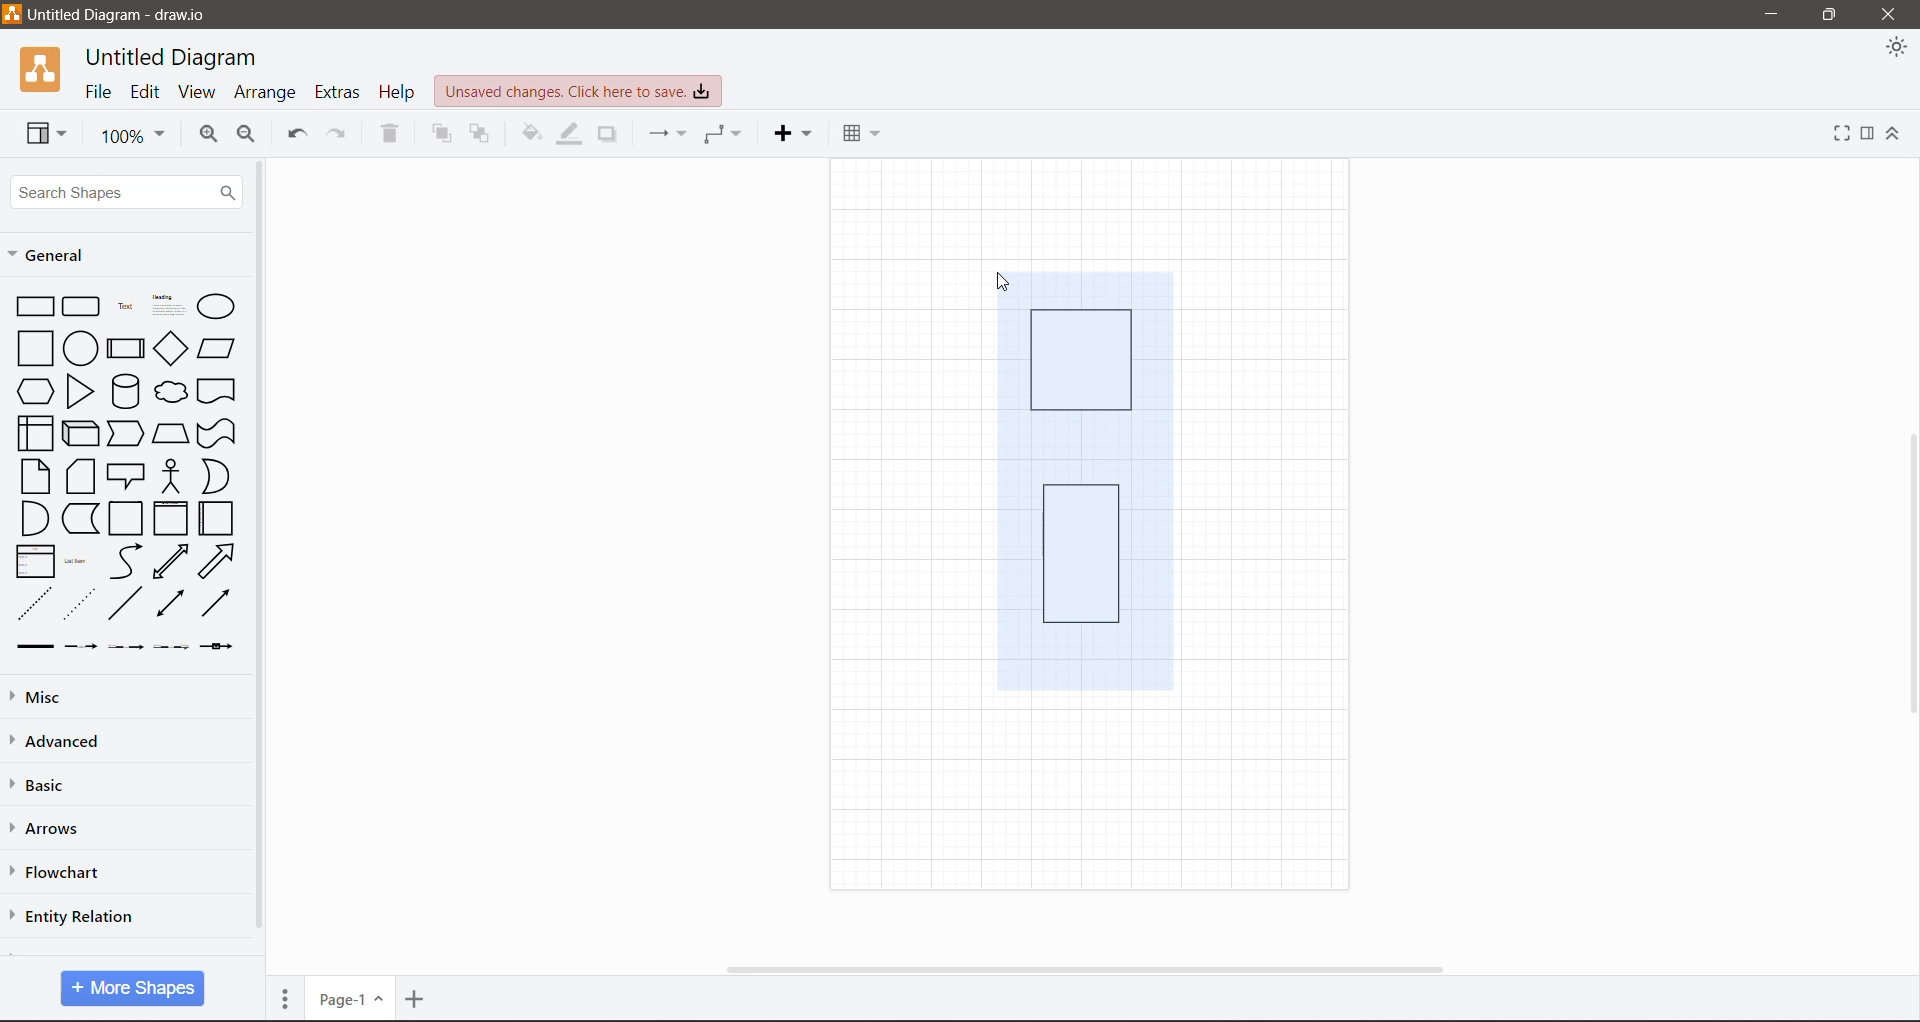 The image size is (1920, 1022). Describe the element at coordinates (267, 91) in the screenshot. I see `Arrange` at that location.